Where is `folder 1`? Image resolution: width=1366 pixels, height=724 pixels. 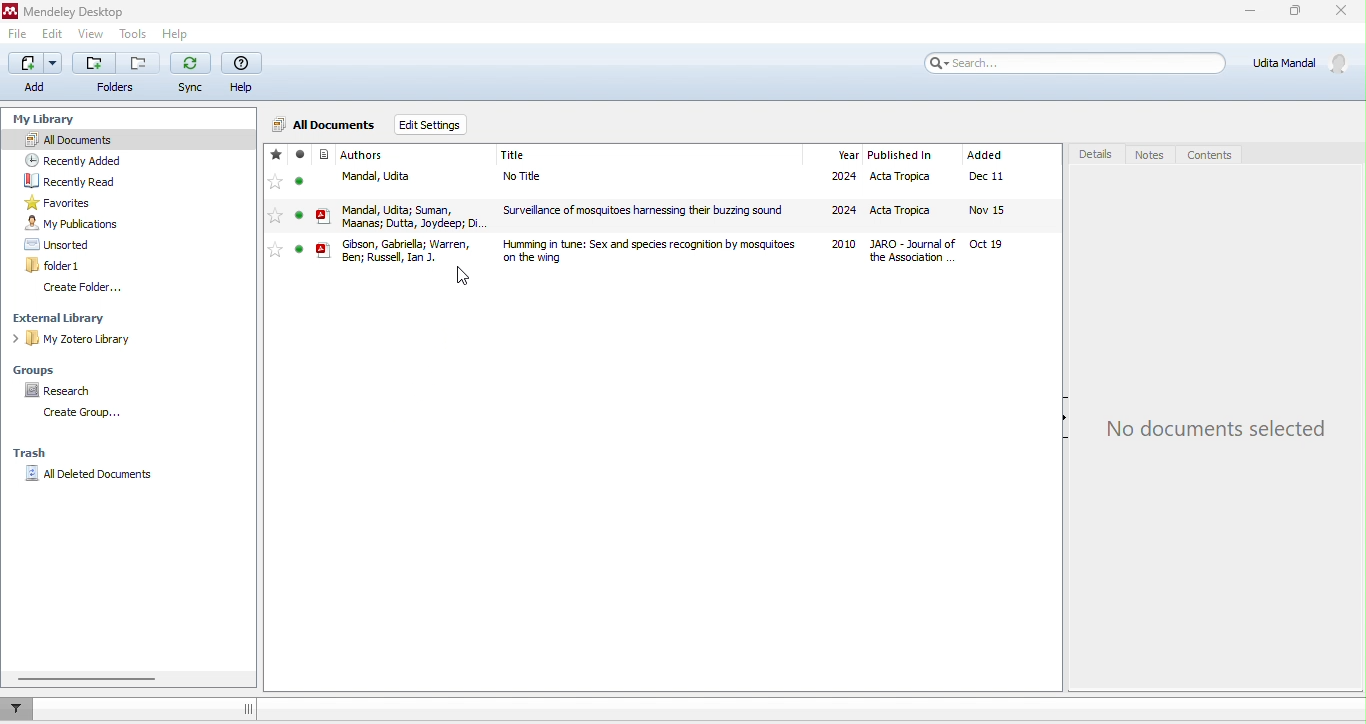
folder 1 is located at coordinates (56, 265).